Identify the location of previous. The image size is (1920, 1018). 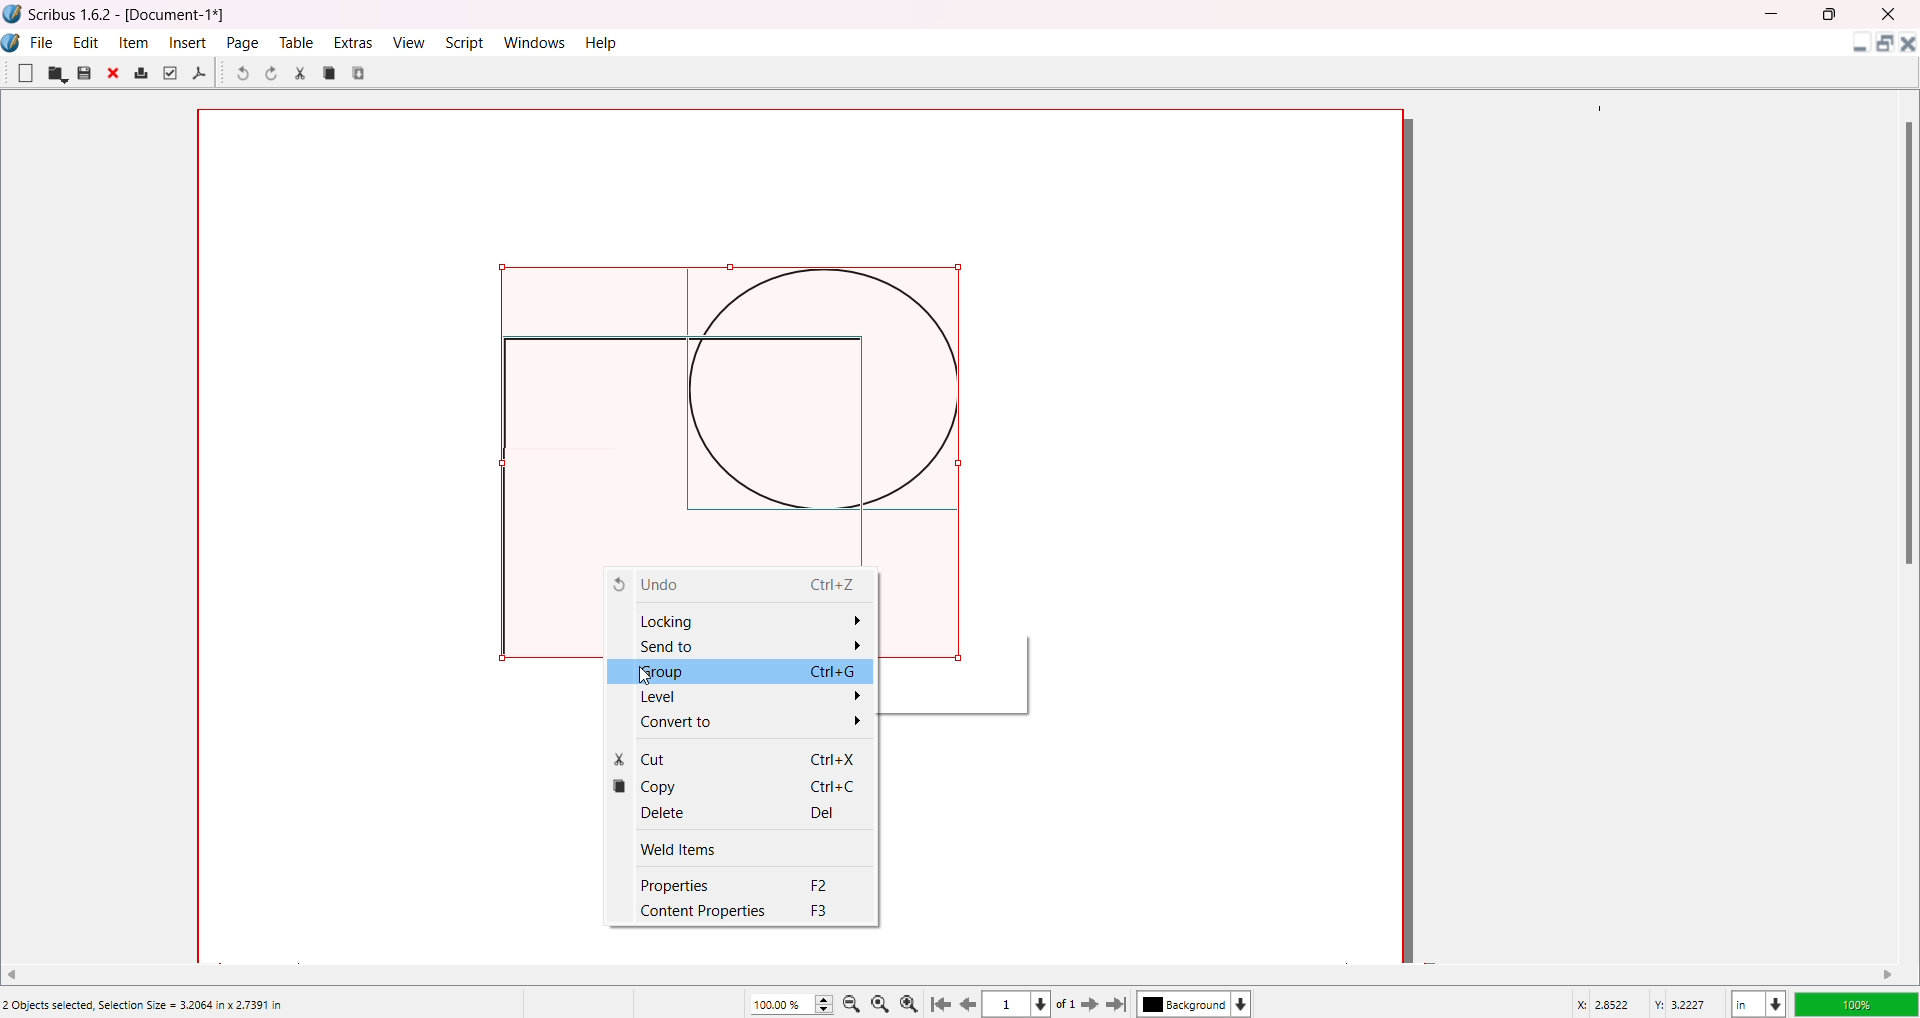
(971, 1007).